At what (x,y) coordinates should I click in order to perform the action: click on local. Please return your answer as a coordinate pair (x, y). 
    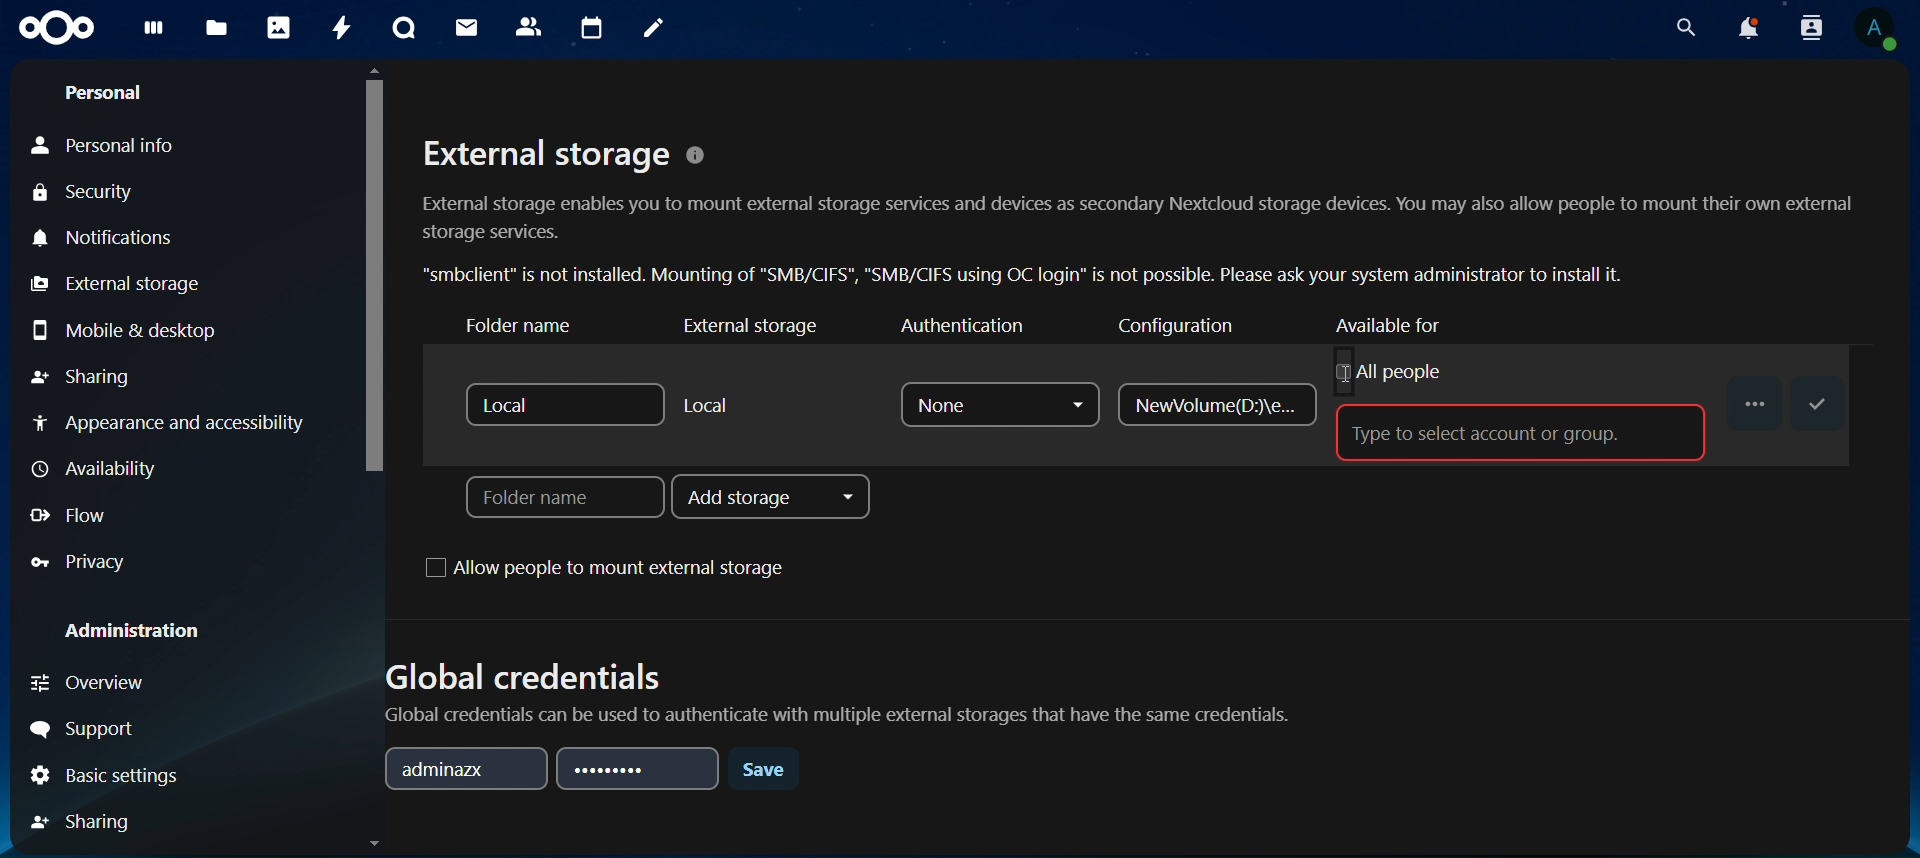
    Looking at the image, I should click on (560, 403).